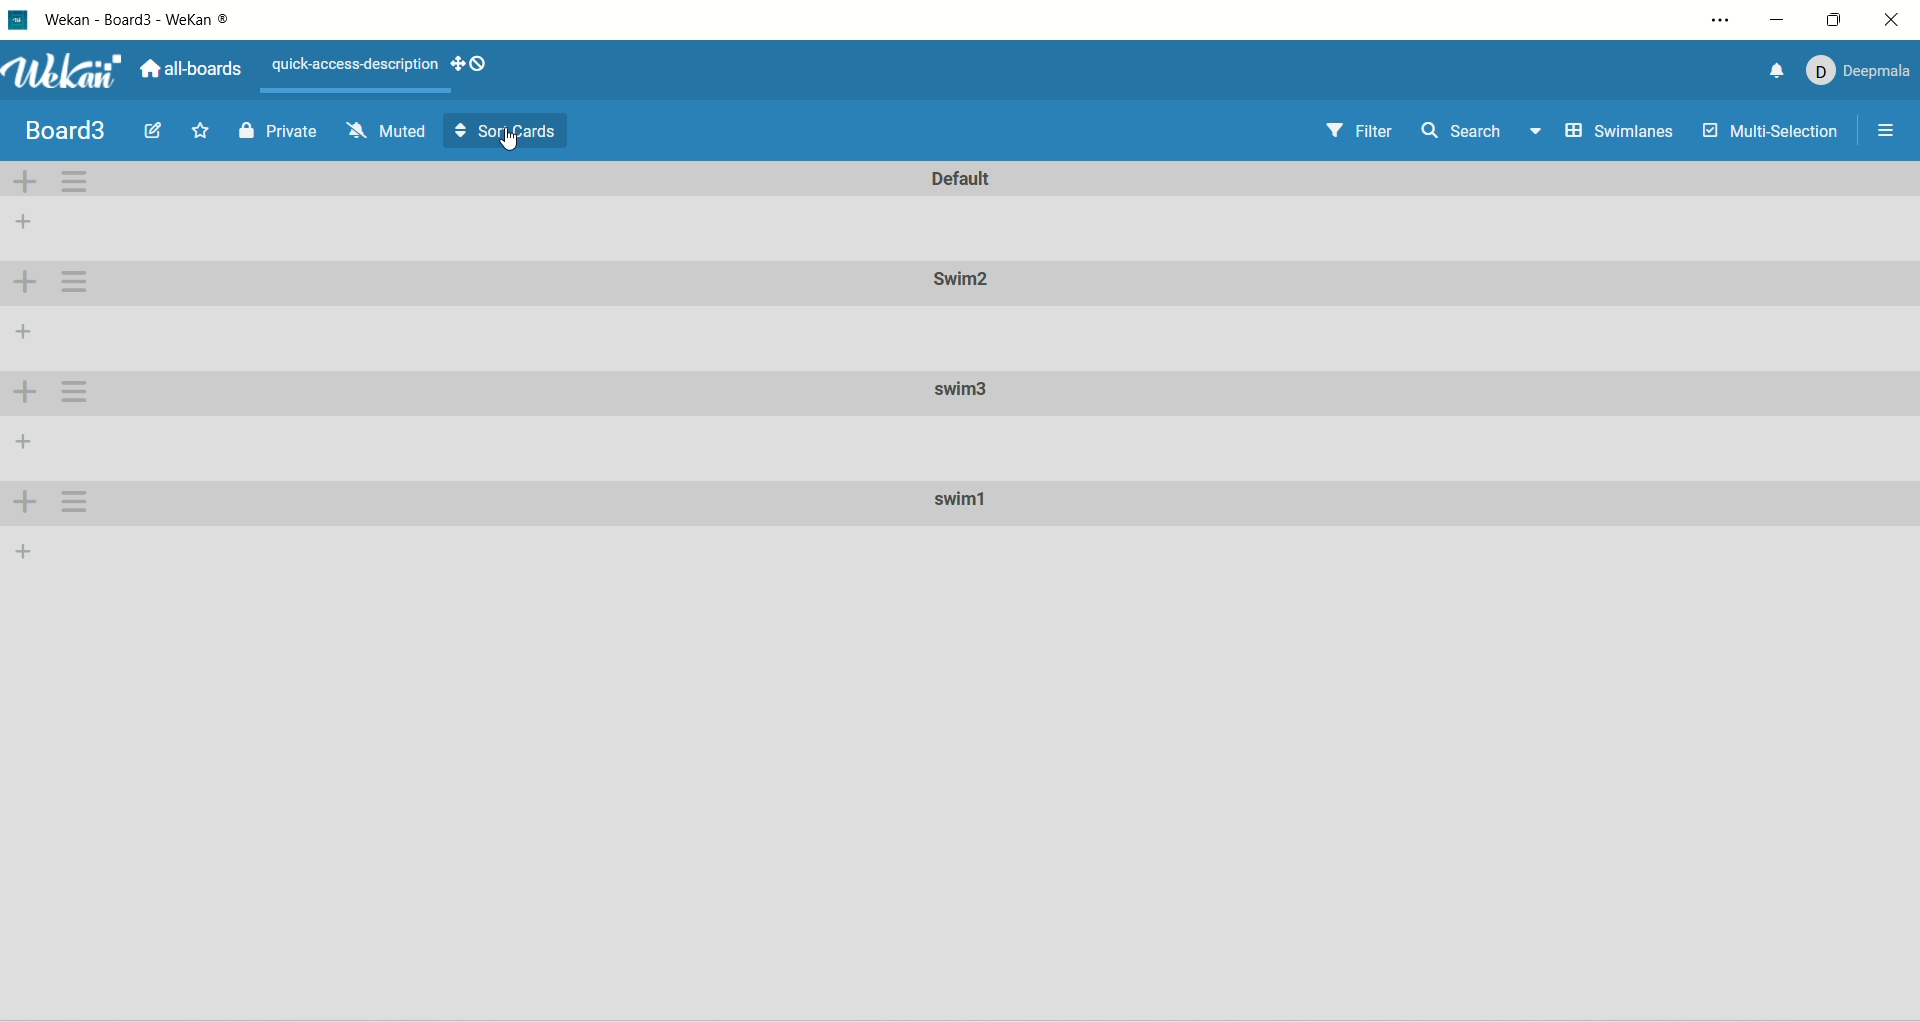  Describe the element at coordinates (353, 61) in the screenshot. I see `text` at that location.